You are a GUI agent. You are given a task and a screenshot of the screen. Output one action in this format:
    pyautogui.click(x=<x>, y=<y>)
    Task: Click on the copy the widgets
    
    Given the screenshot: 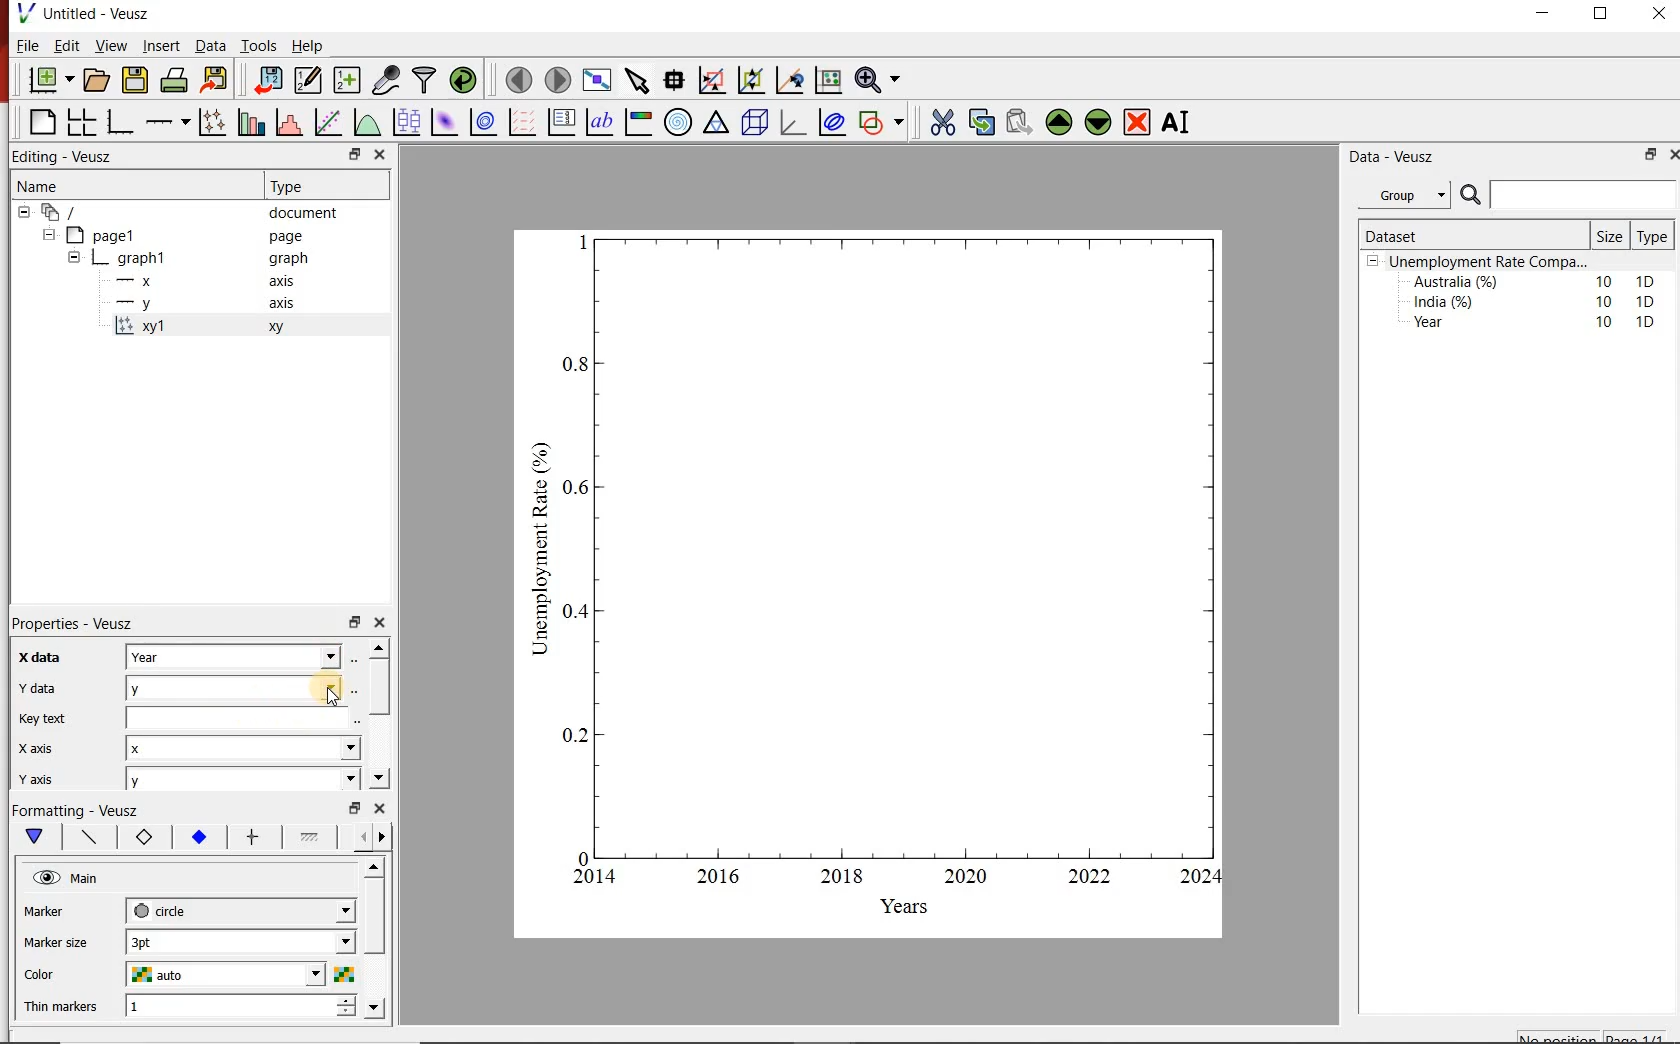 What is the action you would take?
    pyautogui.click(x=980, y=122)
    